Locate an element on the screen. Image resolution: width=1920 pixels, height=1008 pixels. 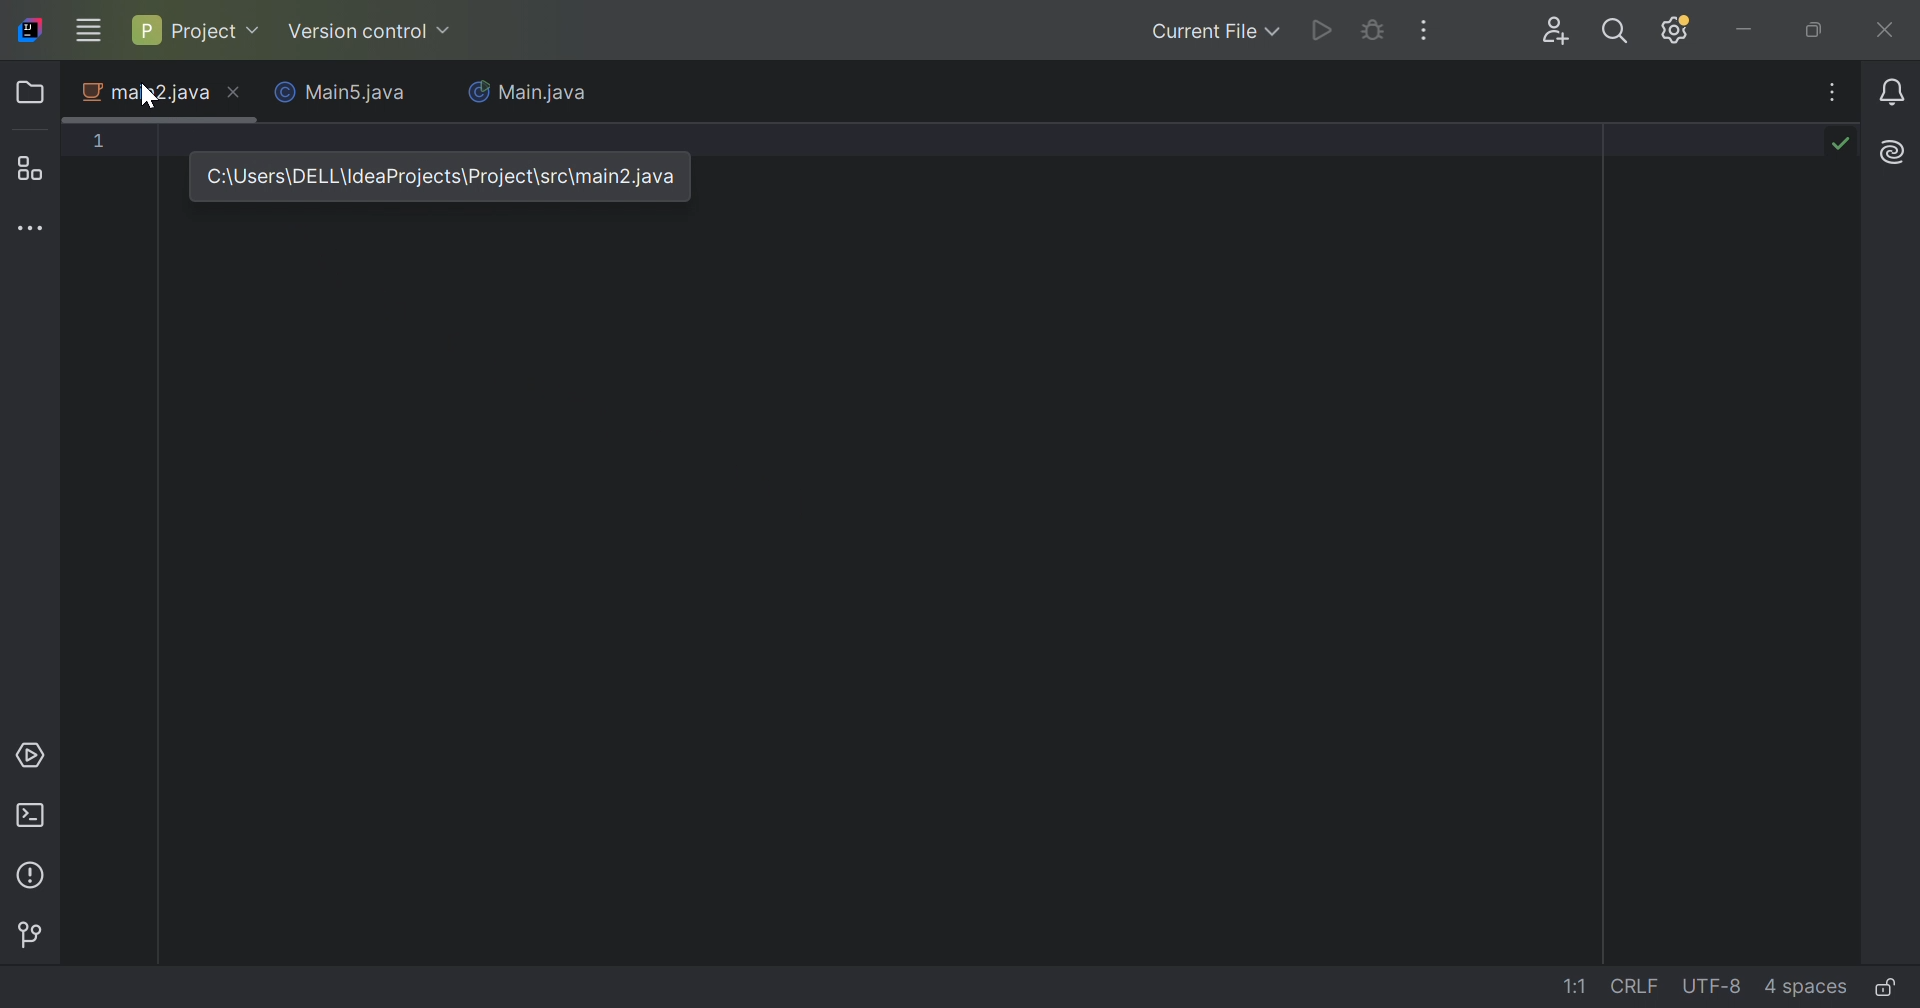
Main5.java is located at coordinates (345, 94).